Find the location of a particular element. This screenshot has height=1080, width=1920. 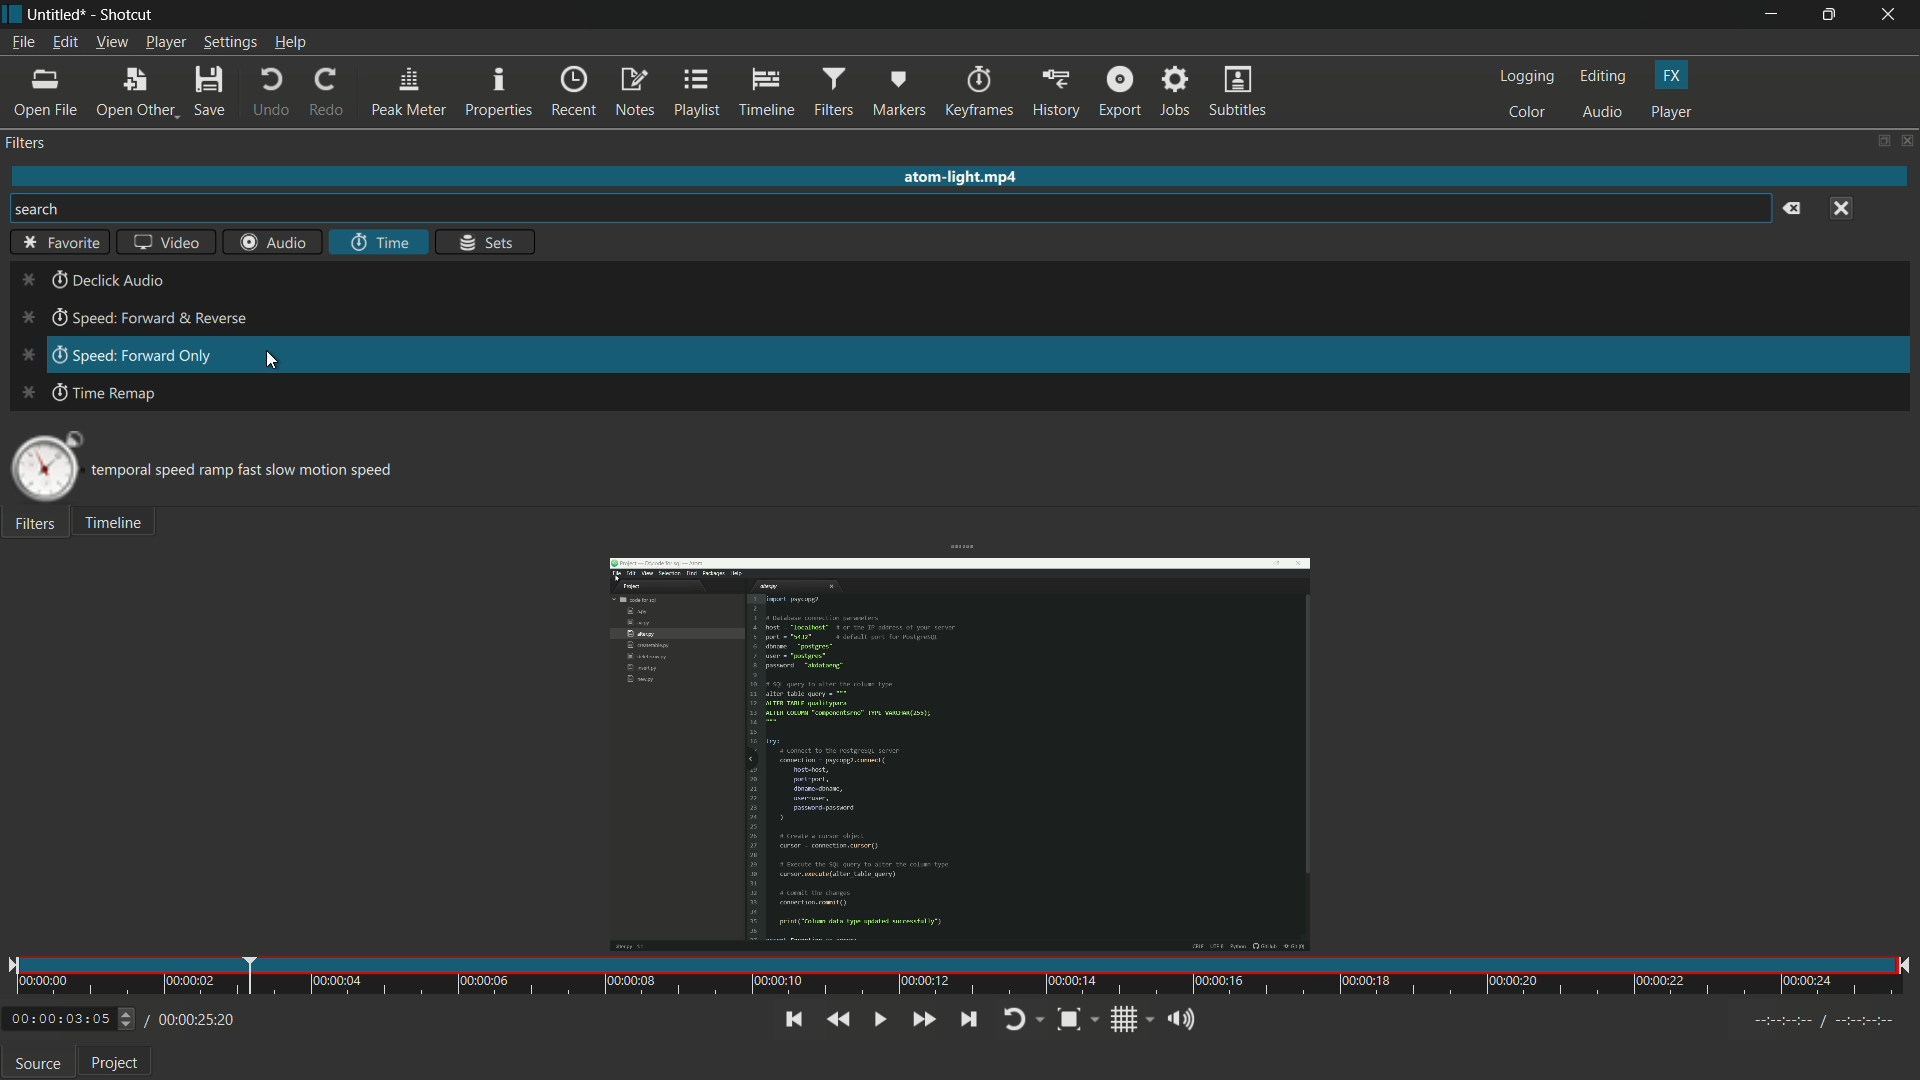

editing is located at coordinates (1604, 77).